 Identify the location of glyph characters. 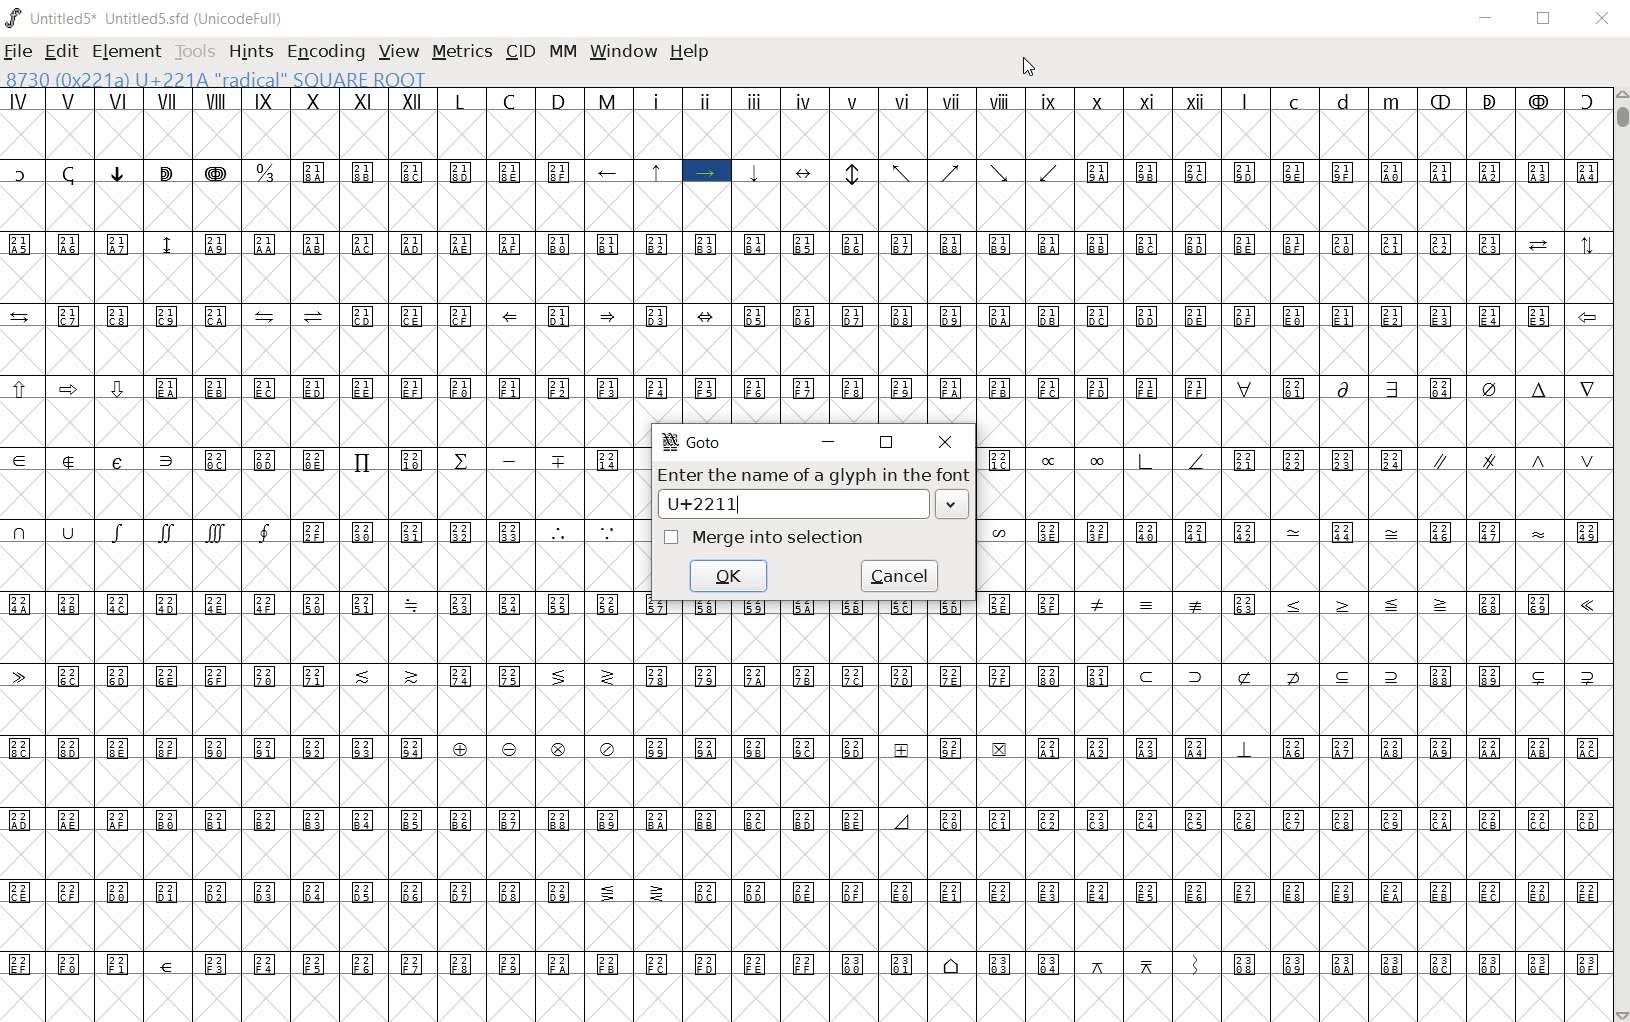
(319, 556).